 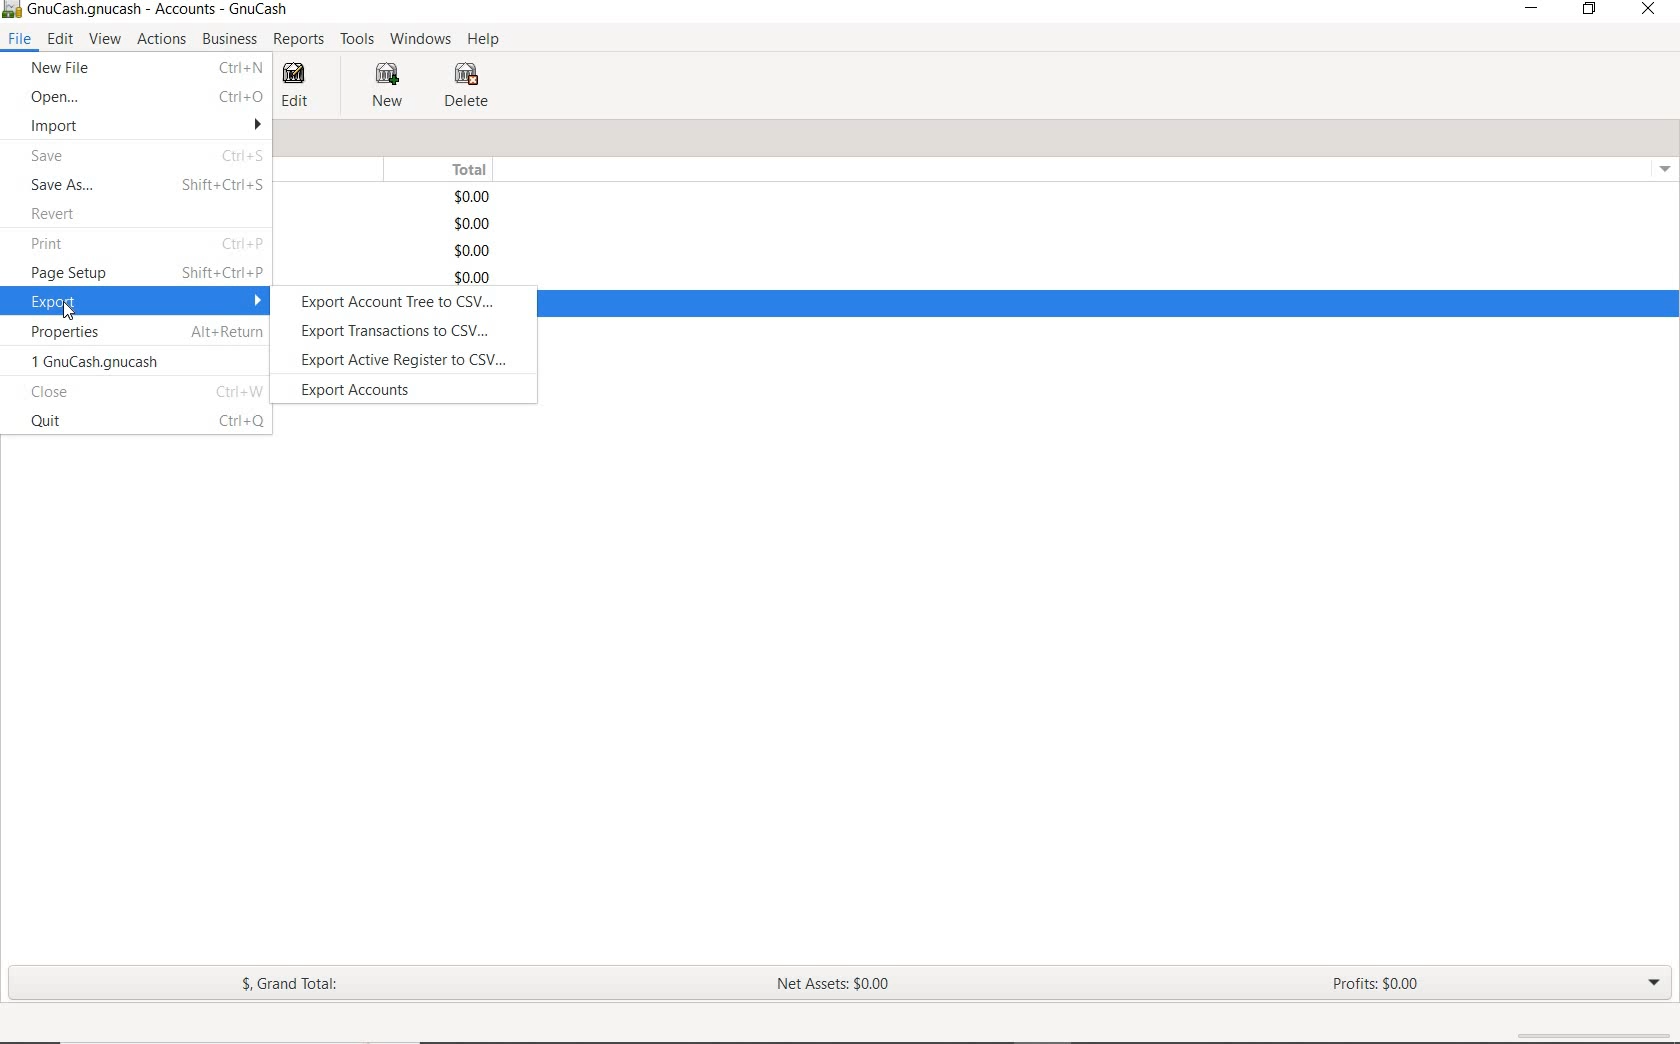 I want to click on DELETE, so click(x=466, y=88).